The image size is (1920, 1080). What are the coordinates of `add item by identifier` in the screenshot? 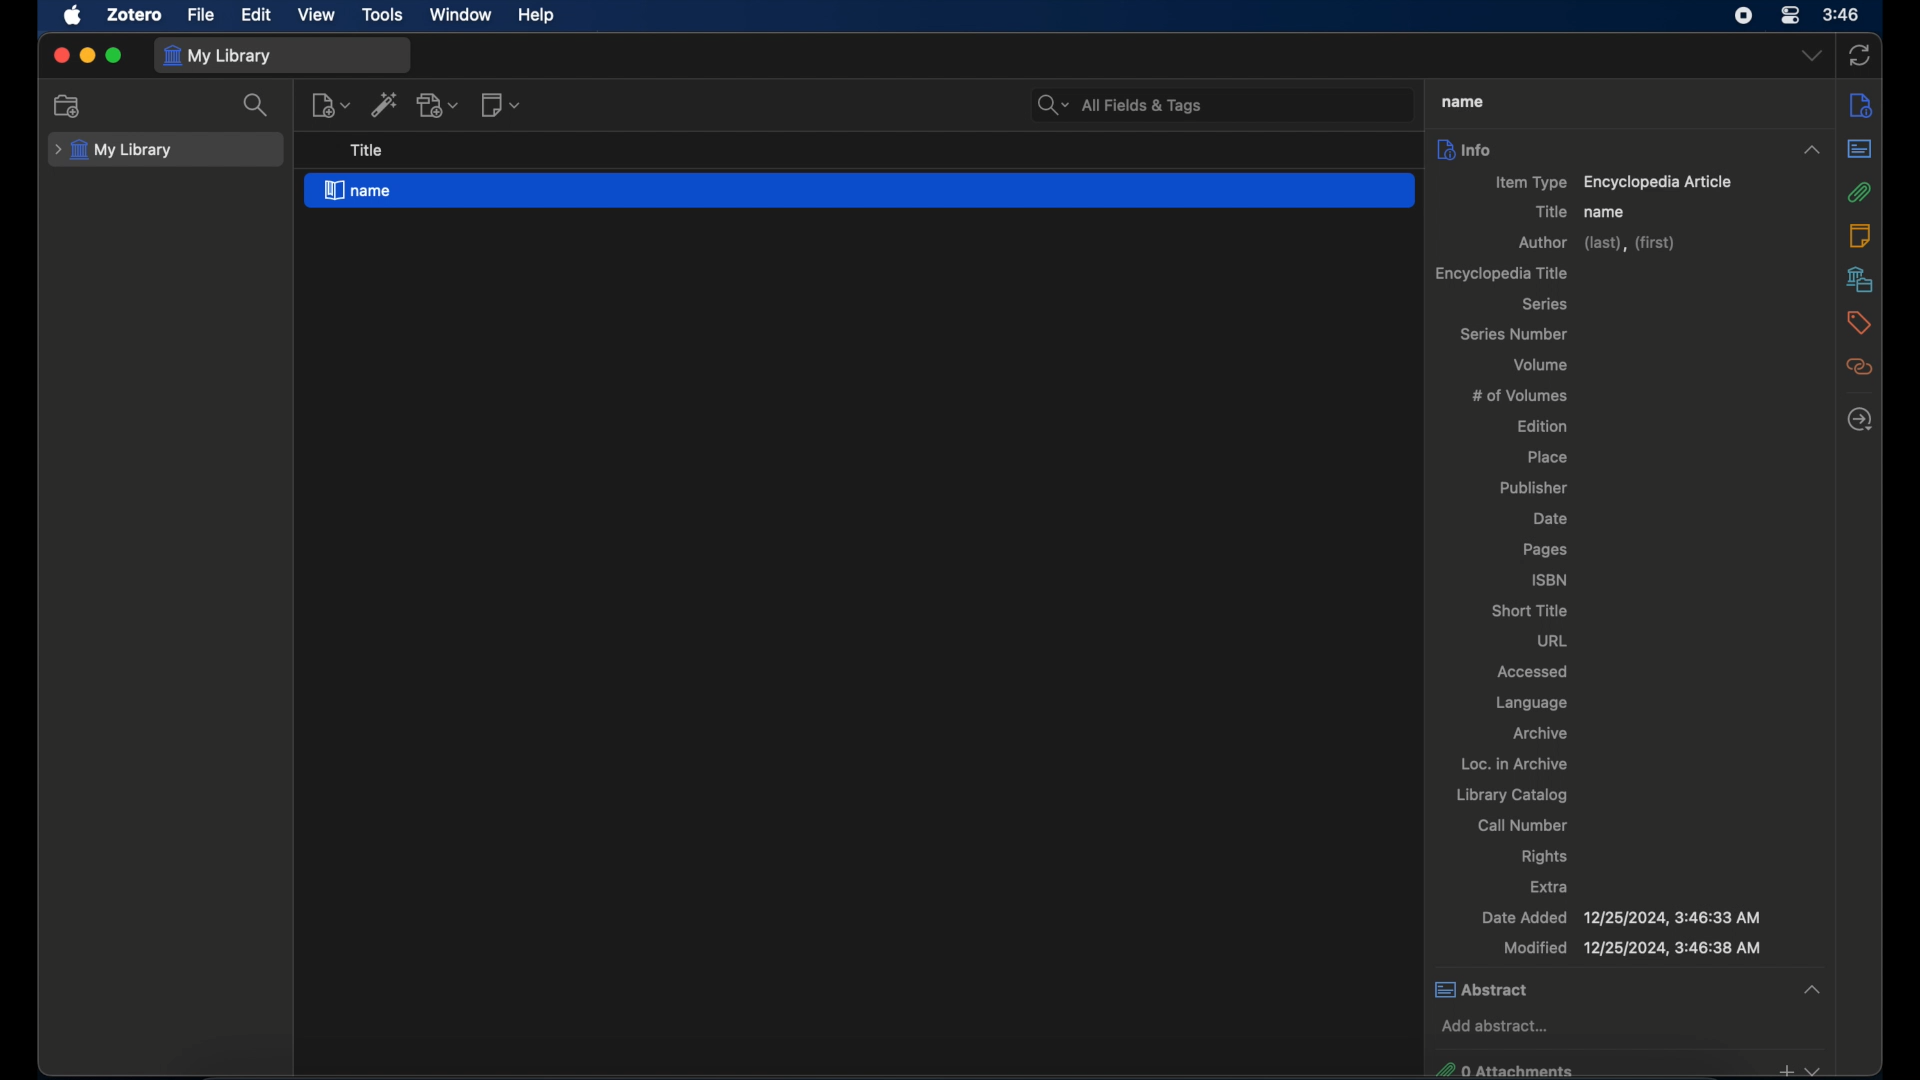 It's located at (386, 104).